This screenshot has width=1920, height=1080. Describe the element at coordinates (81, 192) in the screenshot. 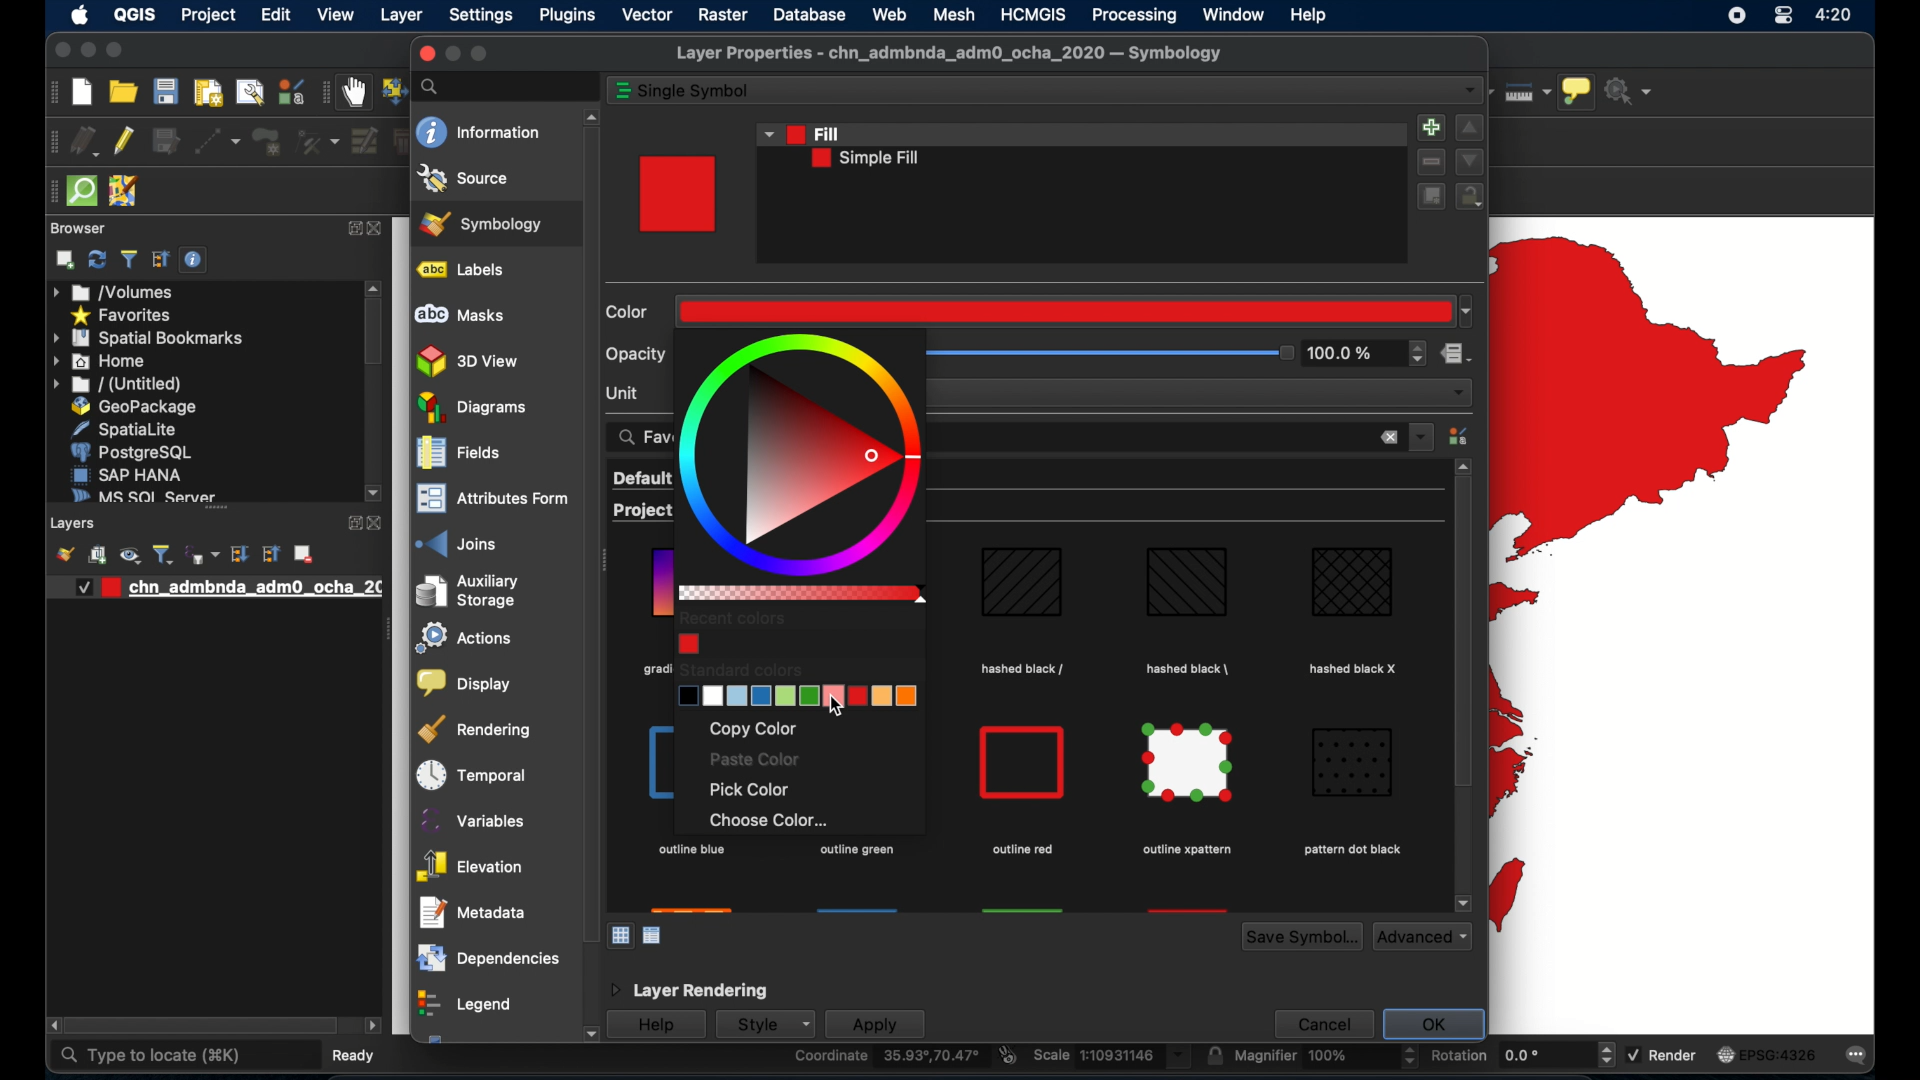

I see `quicksom` at that location.